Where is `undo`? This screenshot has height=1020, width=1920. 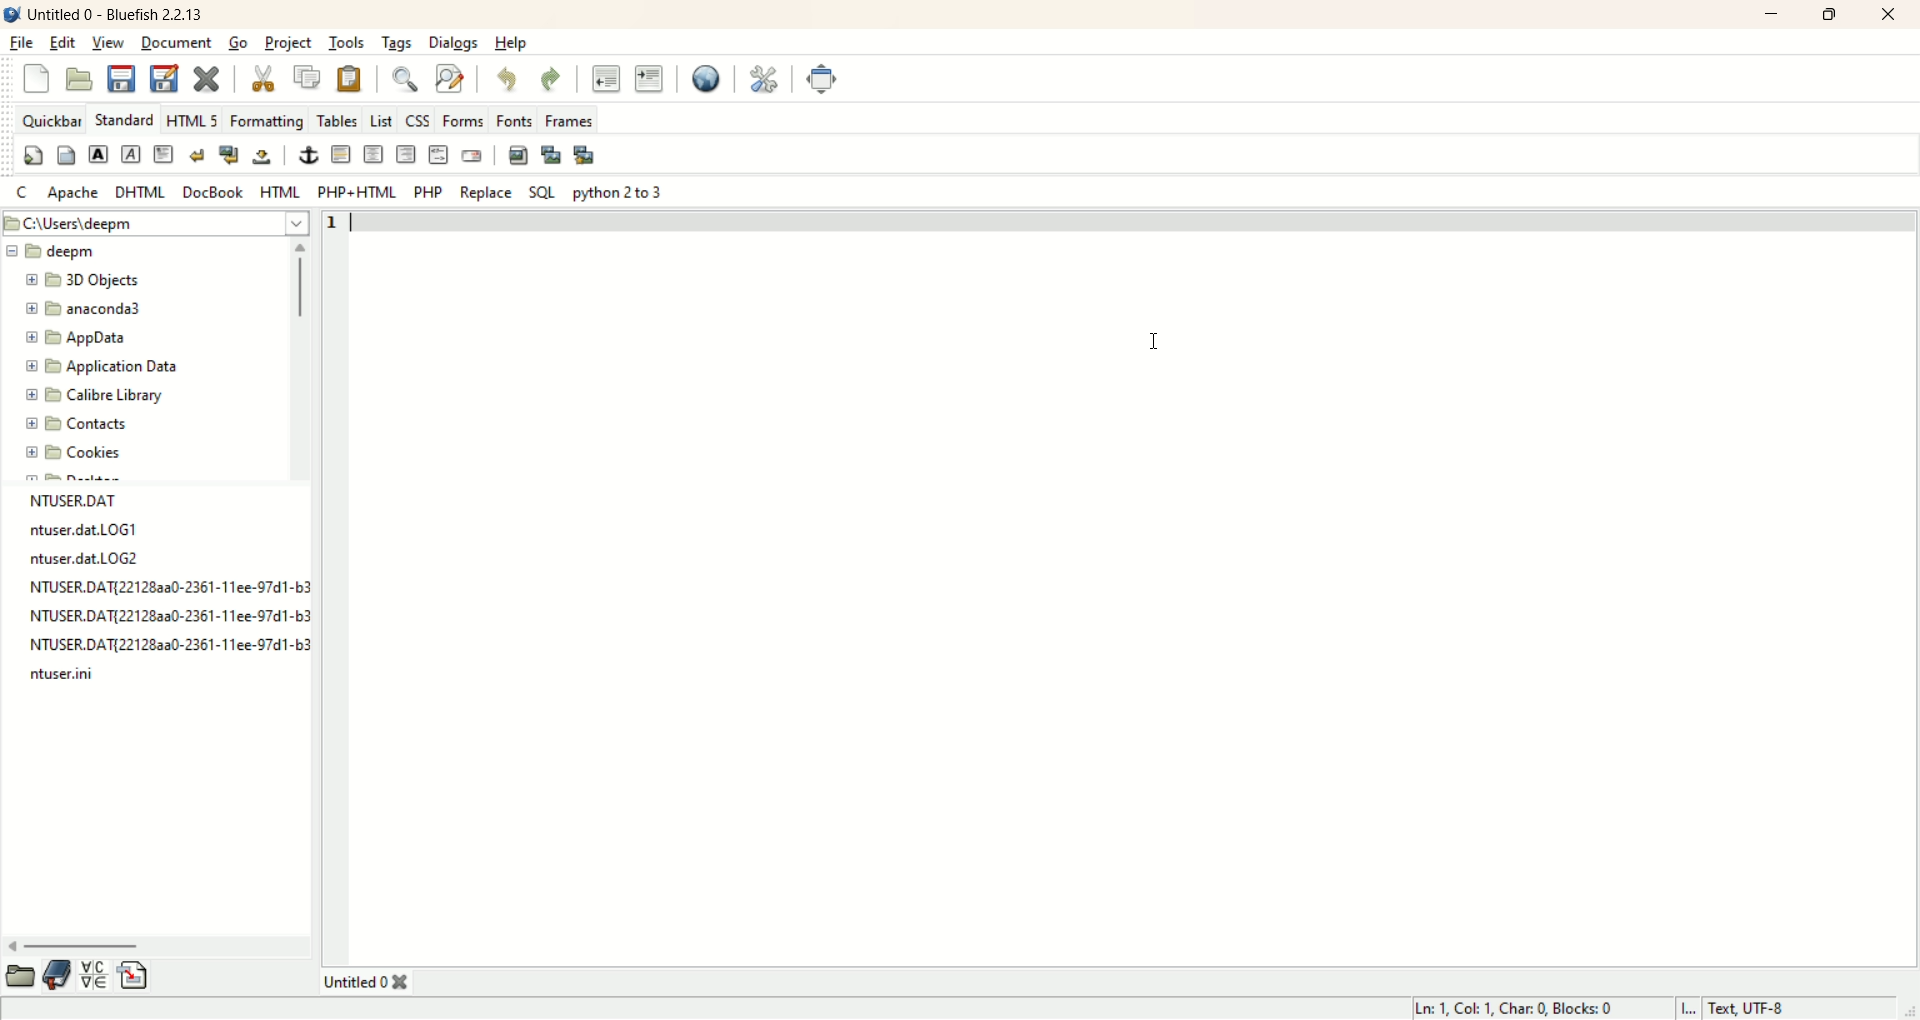
undo is located at coordinates (502, 77).